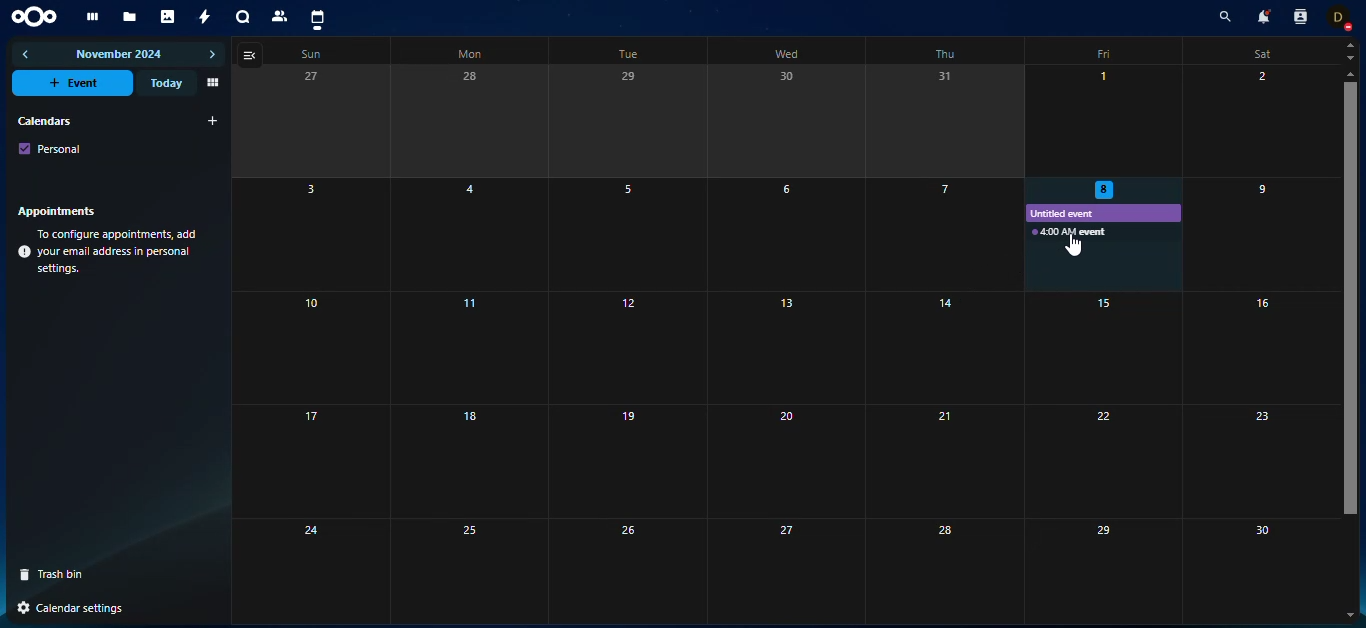 The height and width of the screenshot is (628, 1366). What do you see at coordinates (1259, 54) in the screenshot?
I see `sat` at bounding box center [1259, 54].